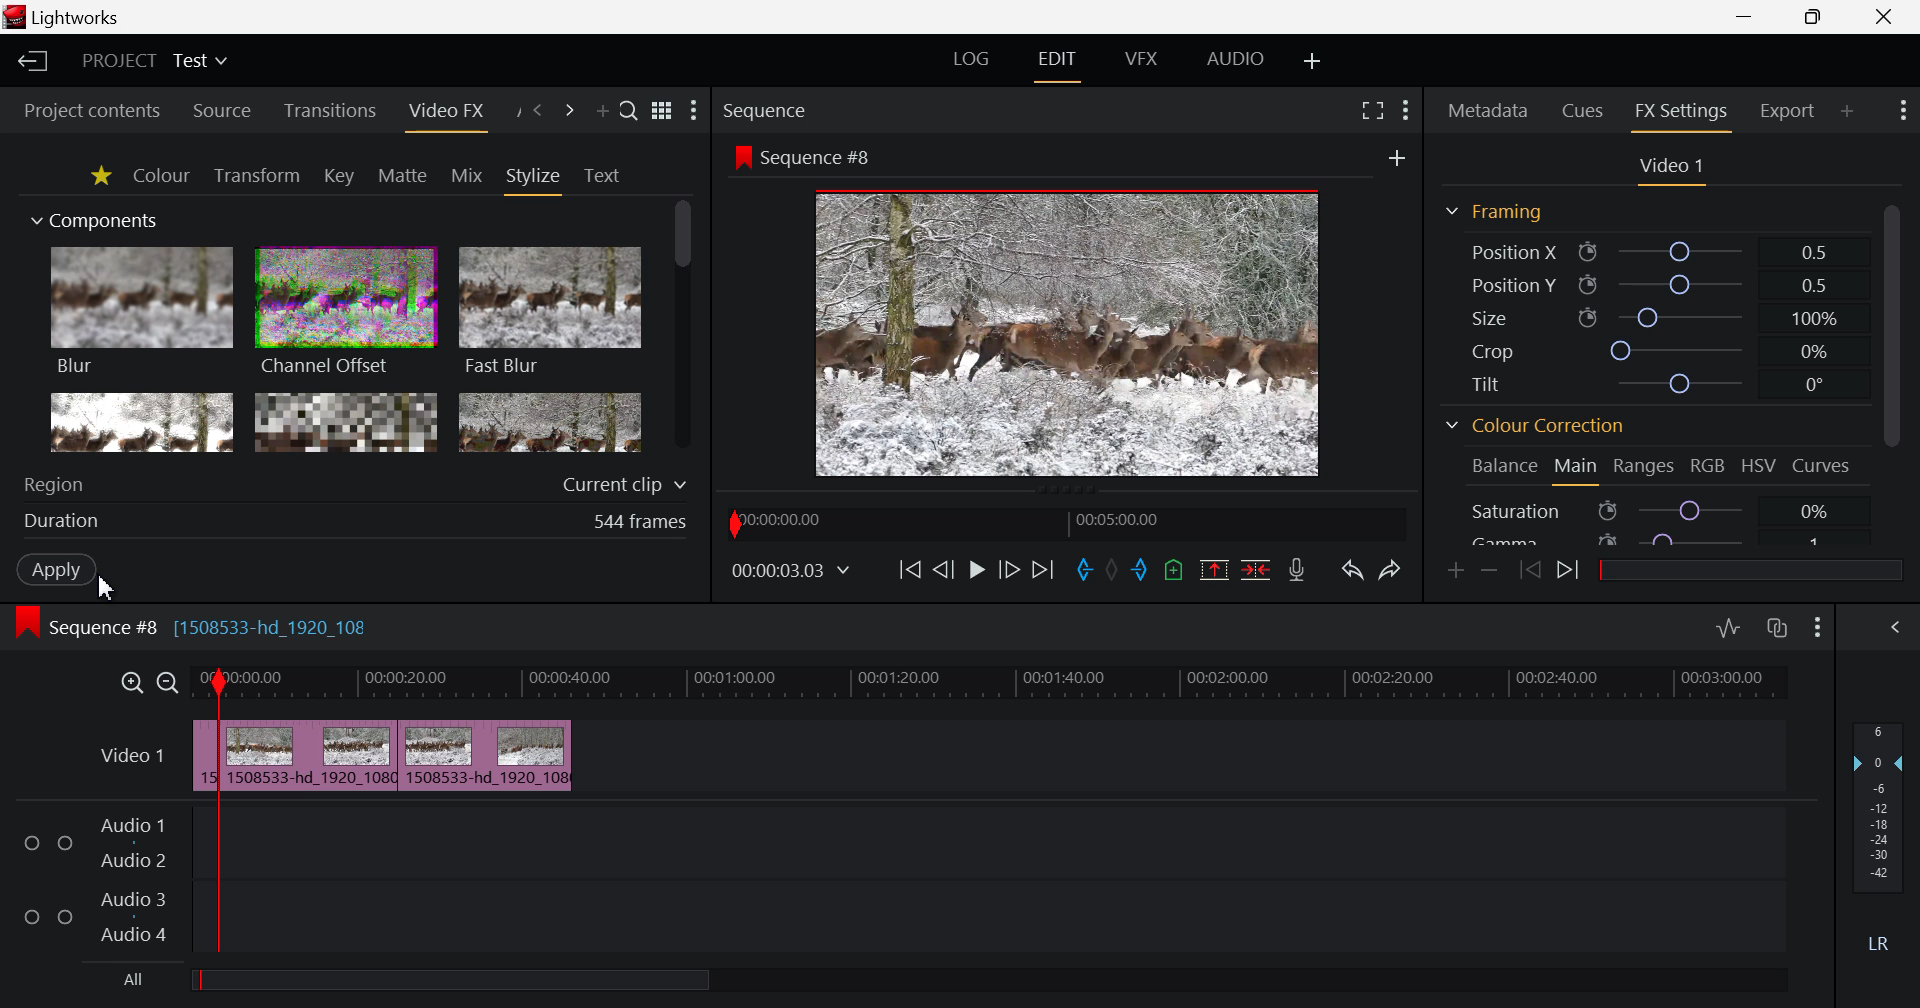 This screenshot has width=1920, height=1008. What do you see at coordinates (66, 17) in the screenshot?
I see `Lightworks` at bounding box center [66, 17].